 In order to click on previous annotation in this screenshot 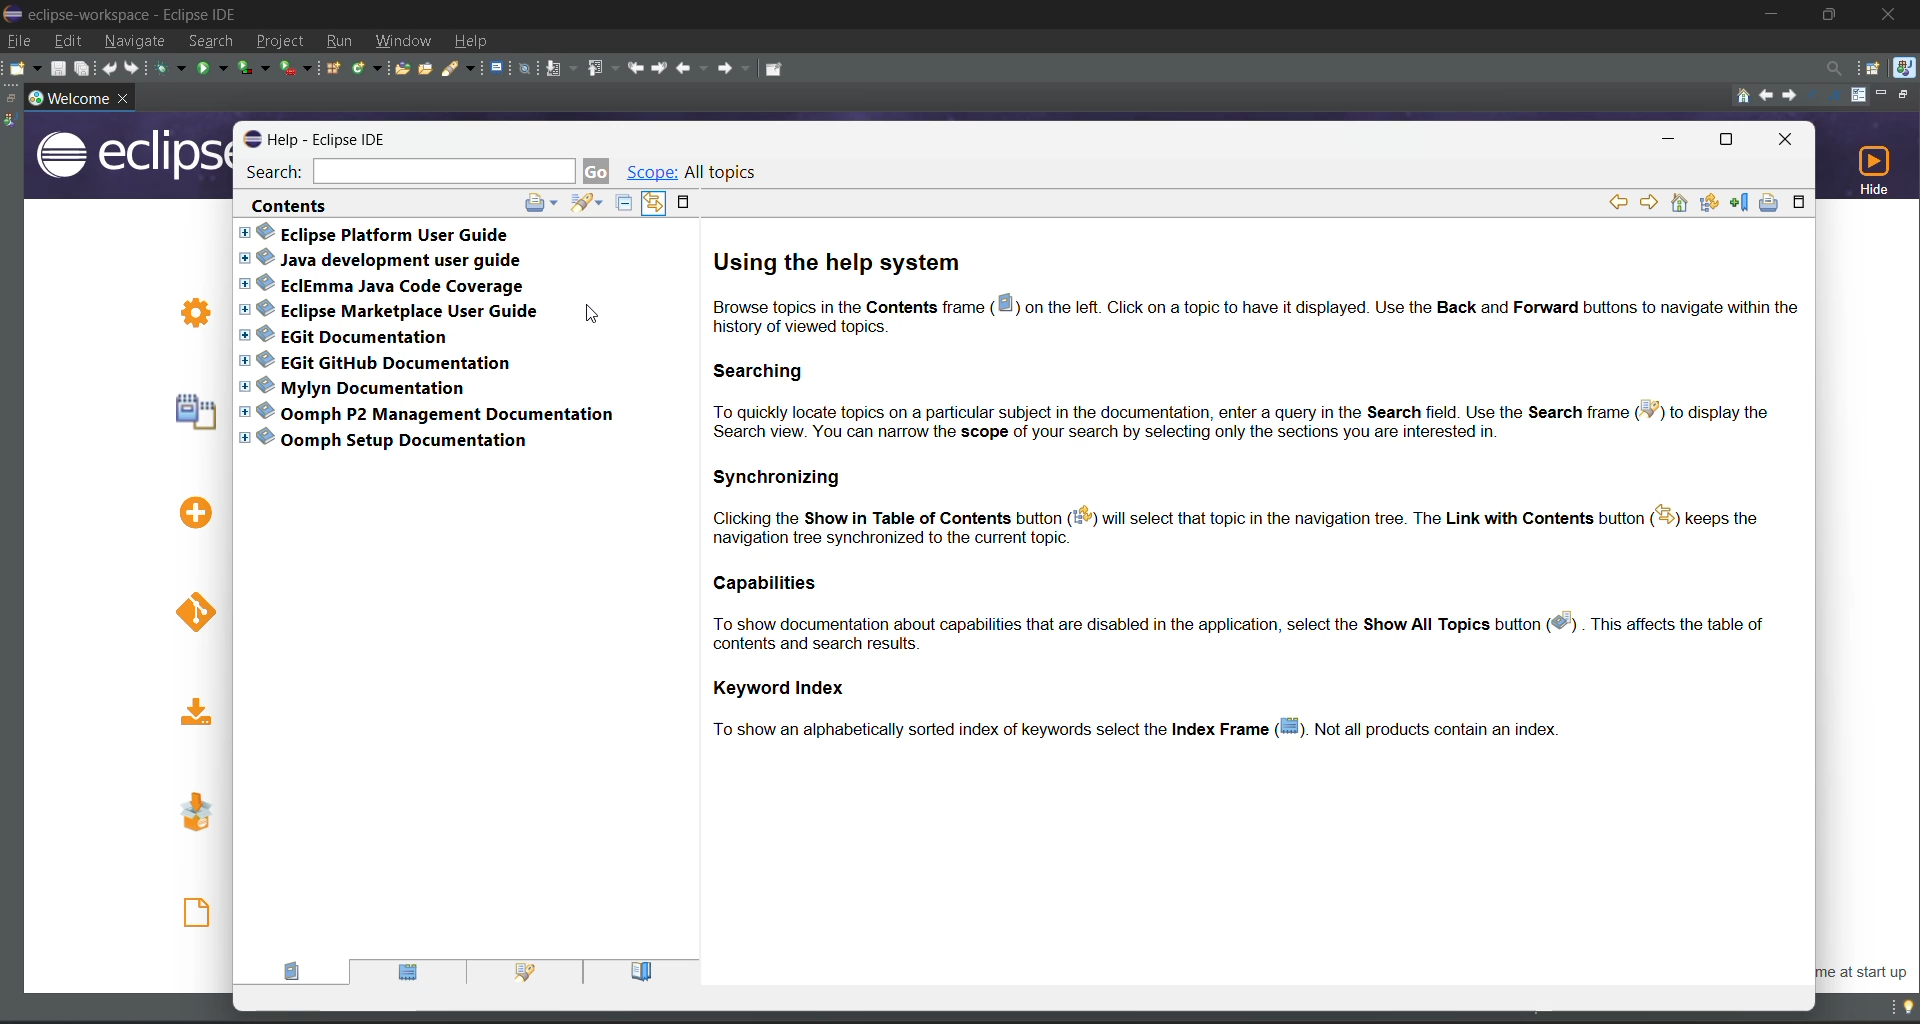, I will do `click(605, 70)`.